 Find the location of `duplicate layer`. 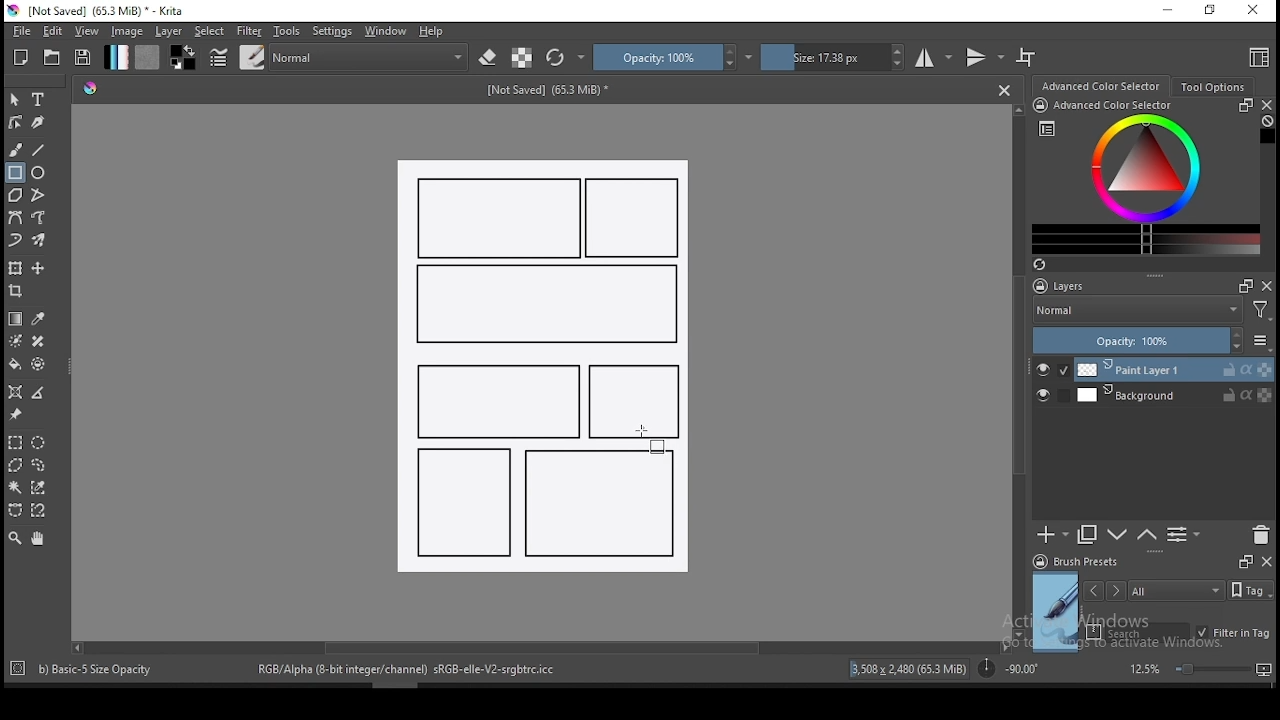

duplicate layer is located at coordinates (1088, 534).